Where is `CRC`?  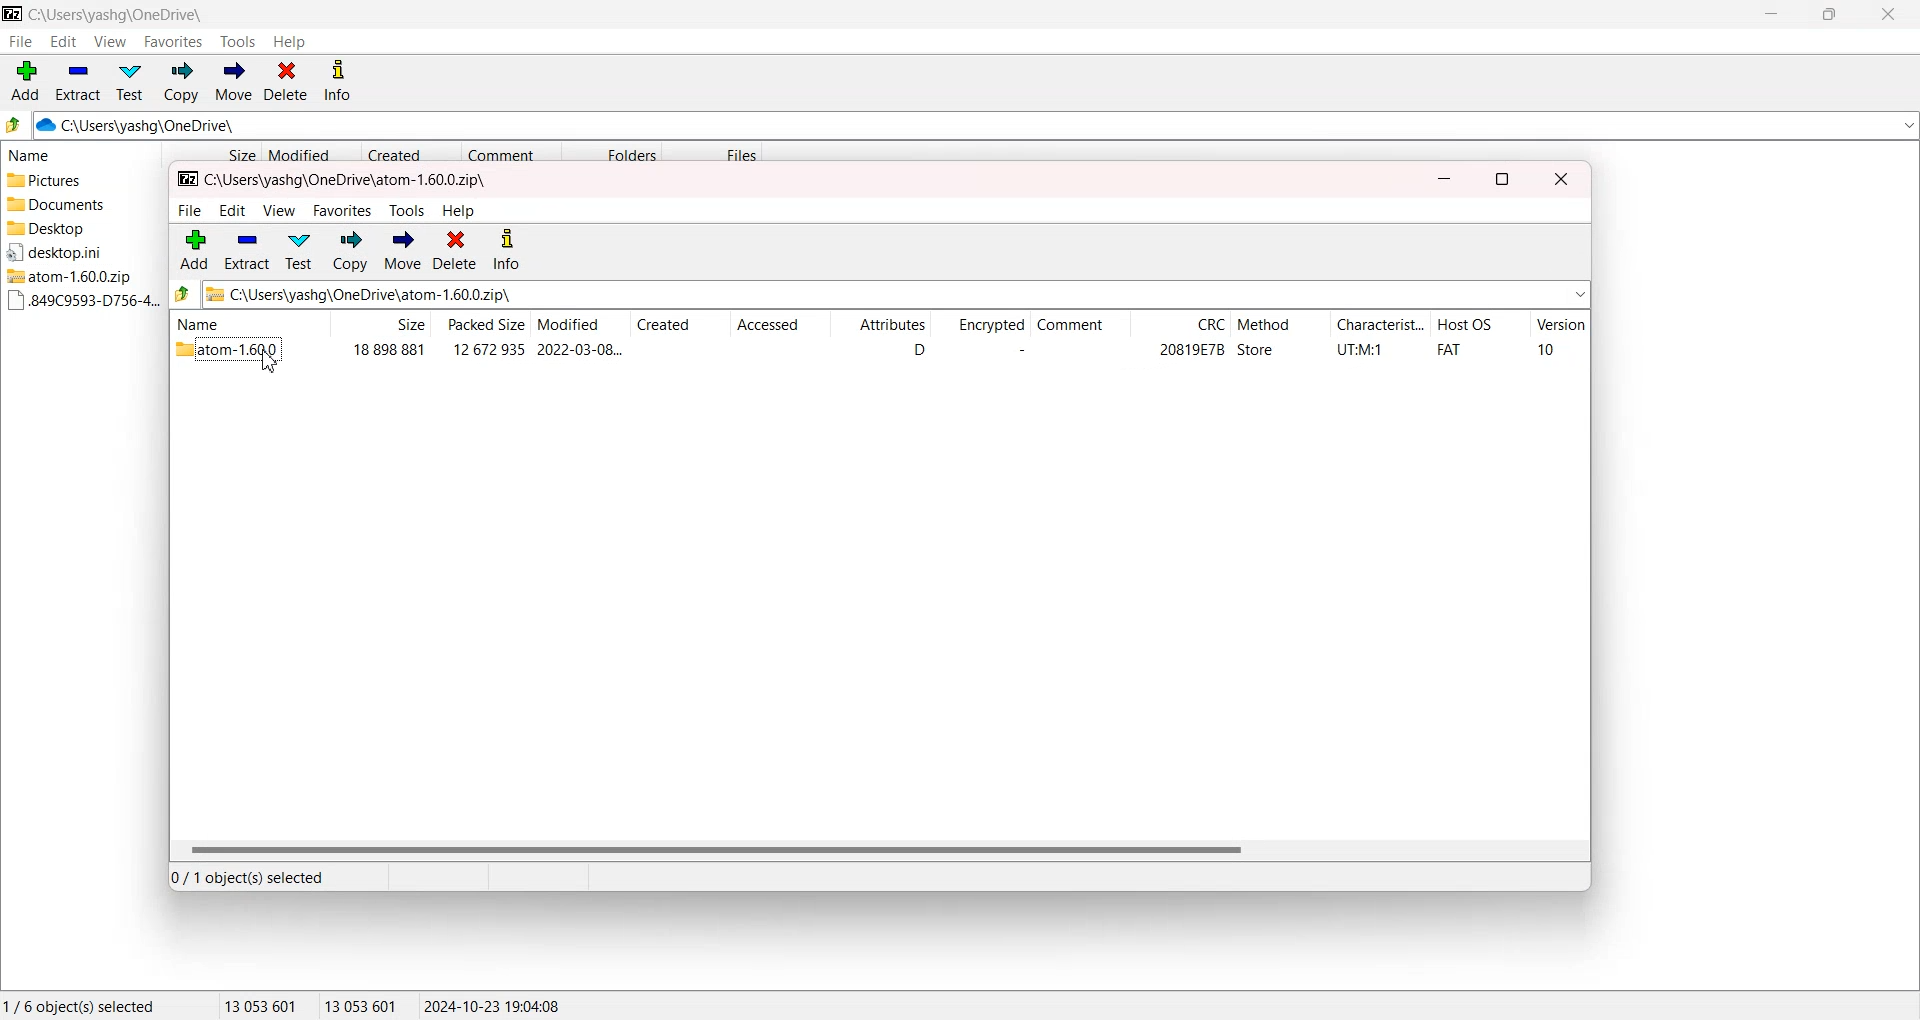
CRC is located at coordinates (1180, 327).